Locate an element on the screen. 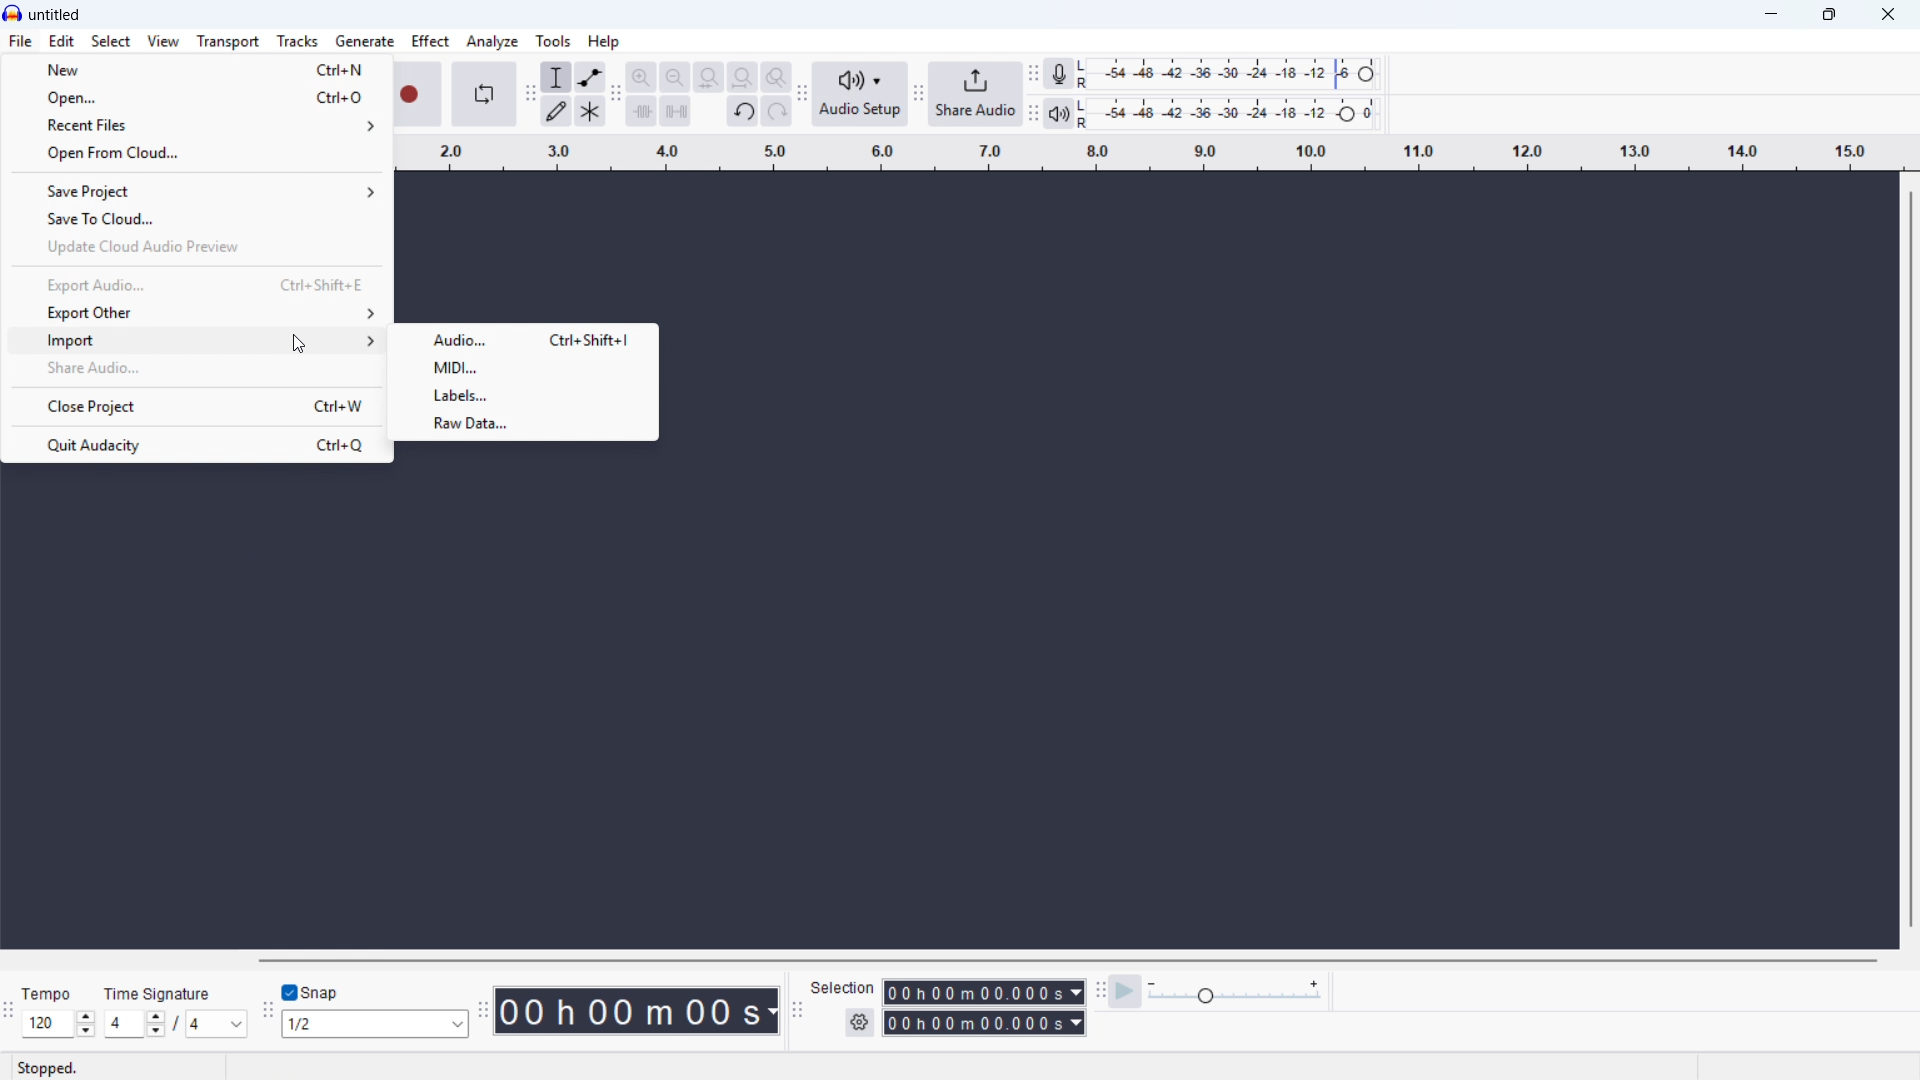 Image resolution: width=1920 pixels, height=1080 pixels. Record  is located at coordinates (420, 94).